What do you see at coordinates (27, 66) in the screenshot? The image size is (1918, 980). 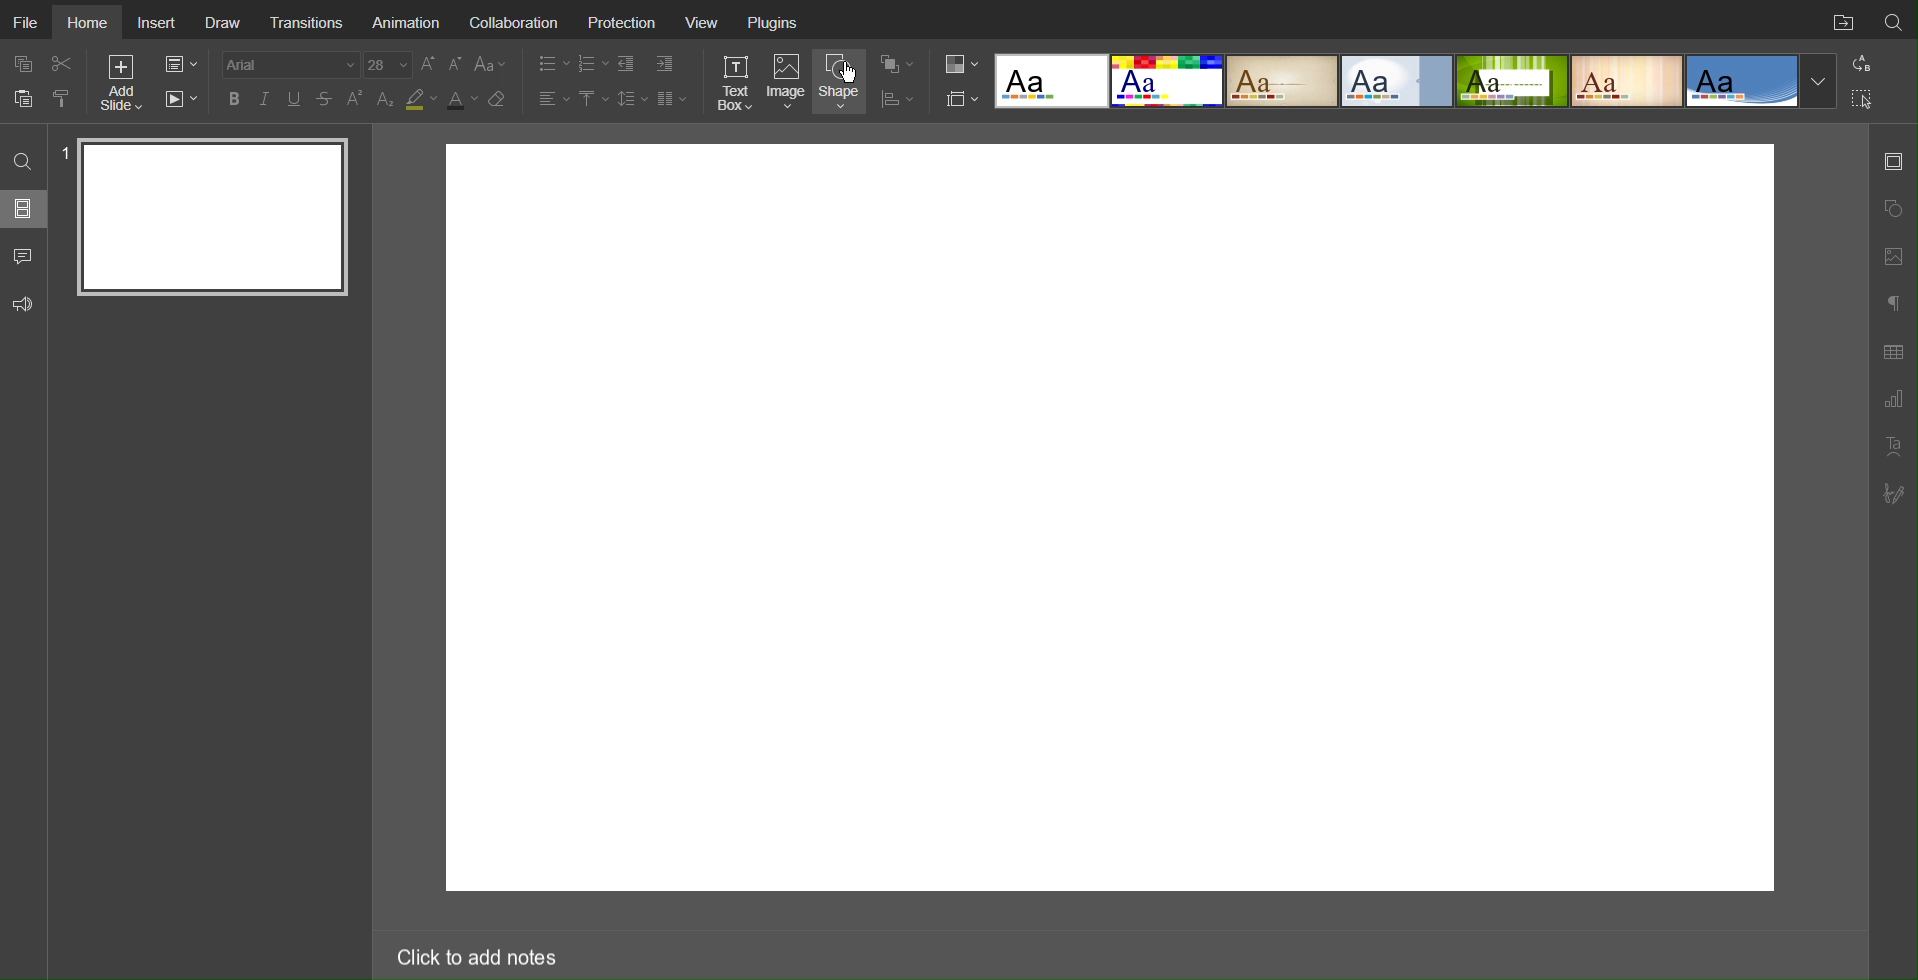 I see `copy` at bounding box center [27, 66].